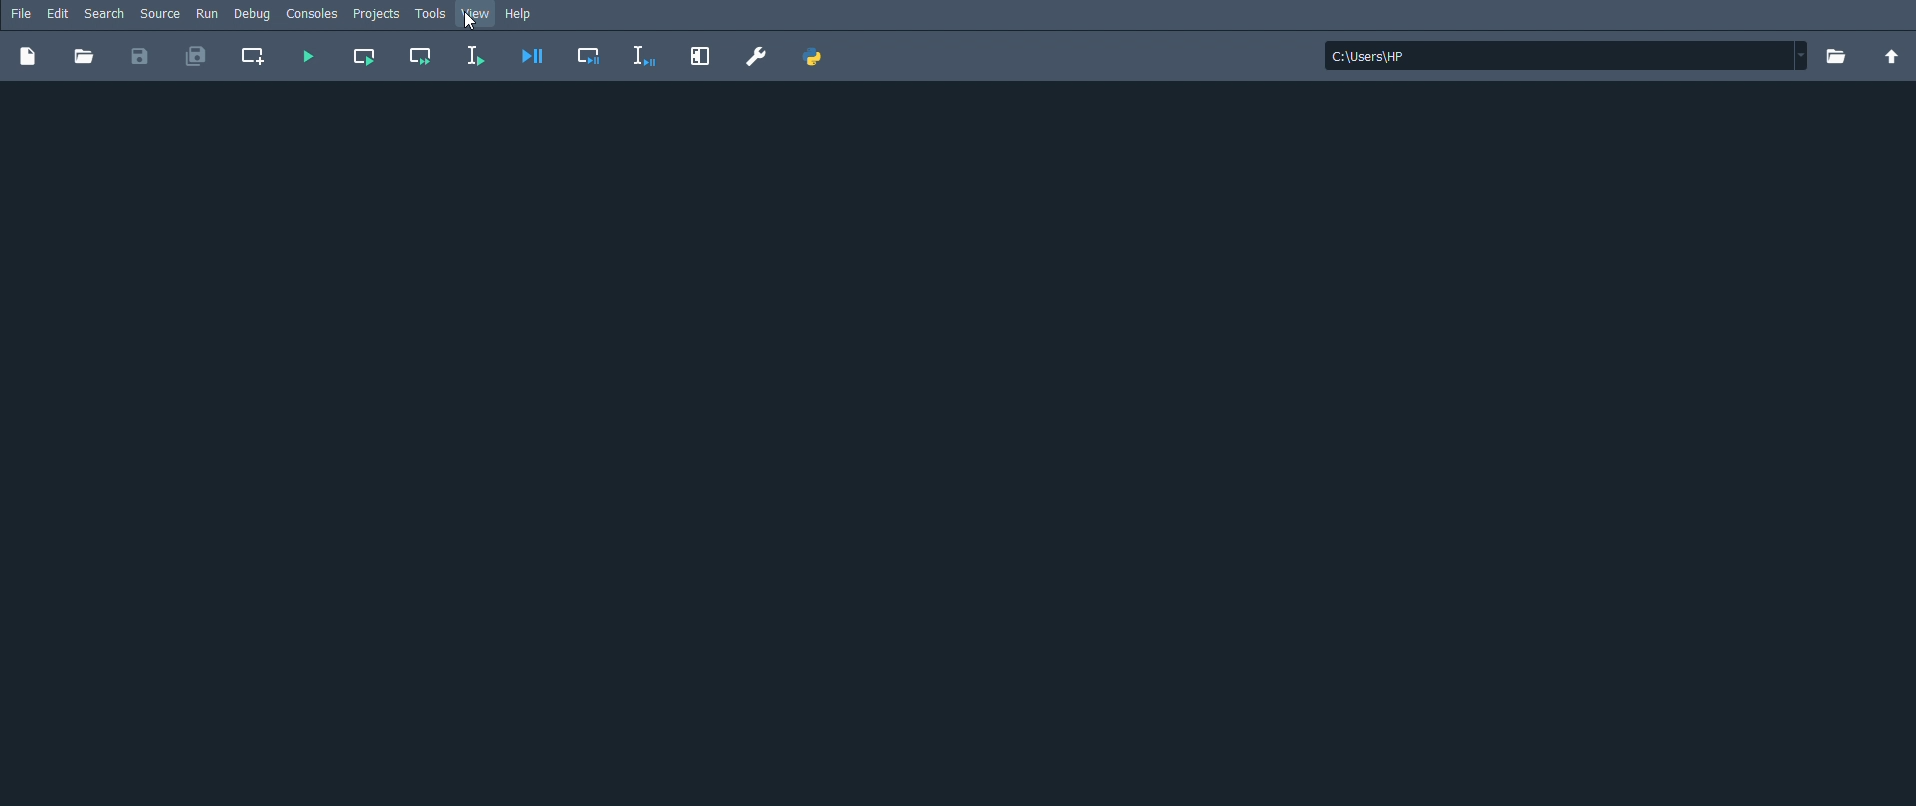 The width and height of the screenshot is (1916, 806). What do you see at coordinates (138, 58) in the screenshot?
I see `Save file` at bounding box center [138, 58].